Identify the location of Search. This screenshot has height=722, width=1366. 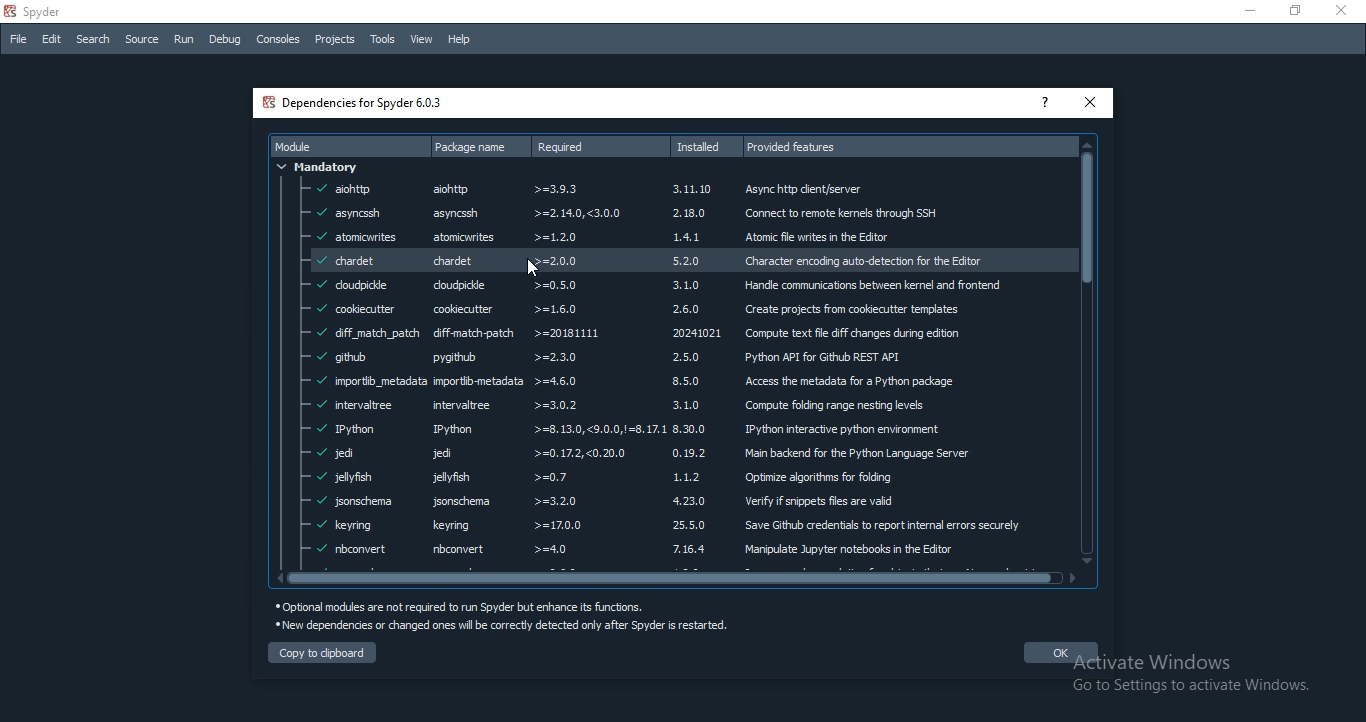
(90, 39).